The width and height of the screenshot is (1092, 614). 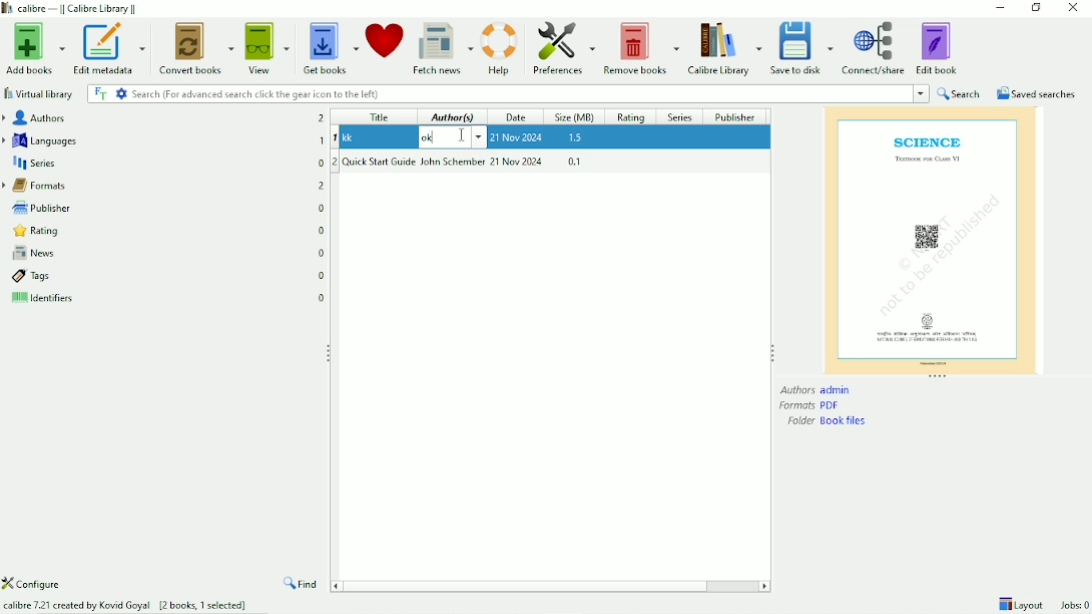 What do you see at coordinates (196, 48) in the screenshot?
I see `Convert books` at bounding box center [196, 48].